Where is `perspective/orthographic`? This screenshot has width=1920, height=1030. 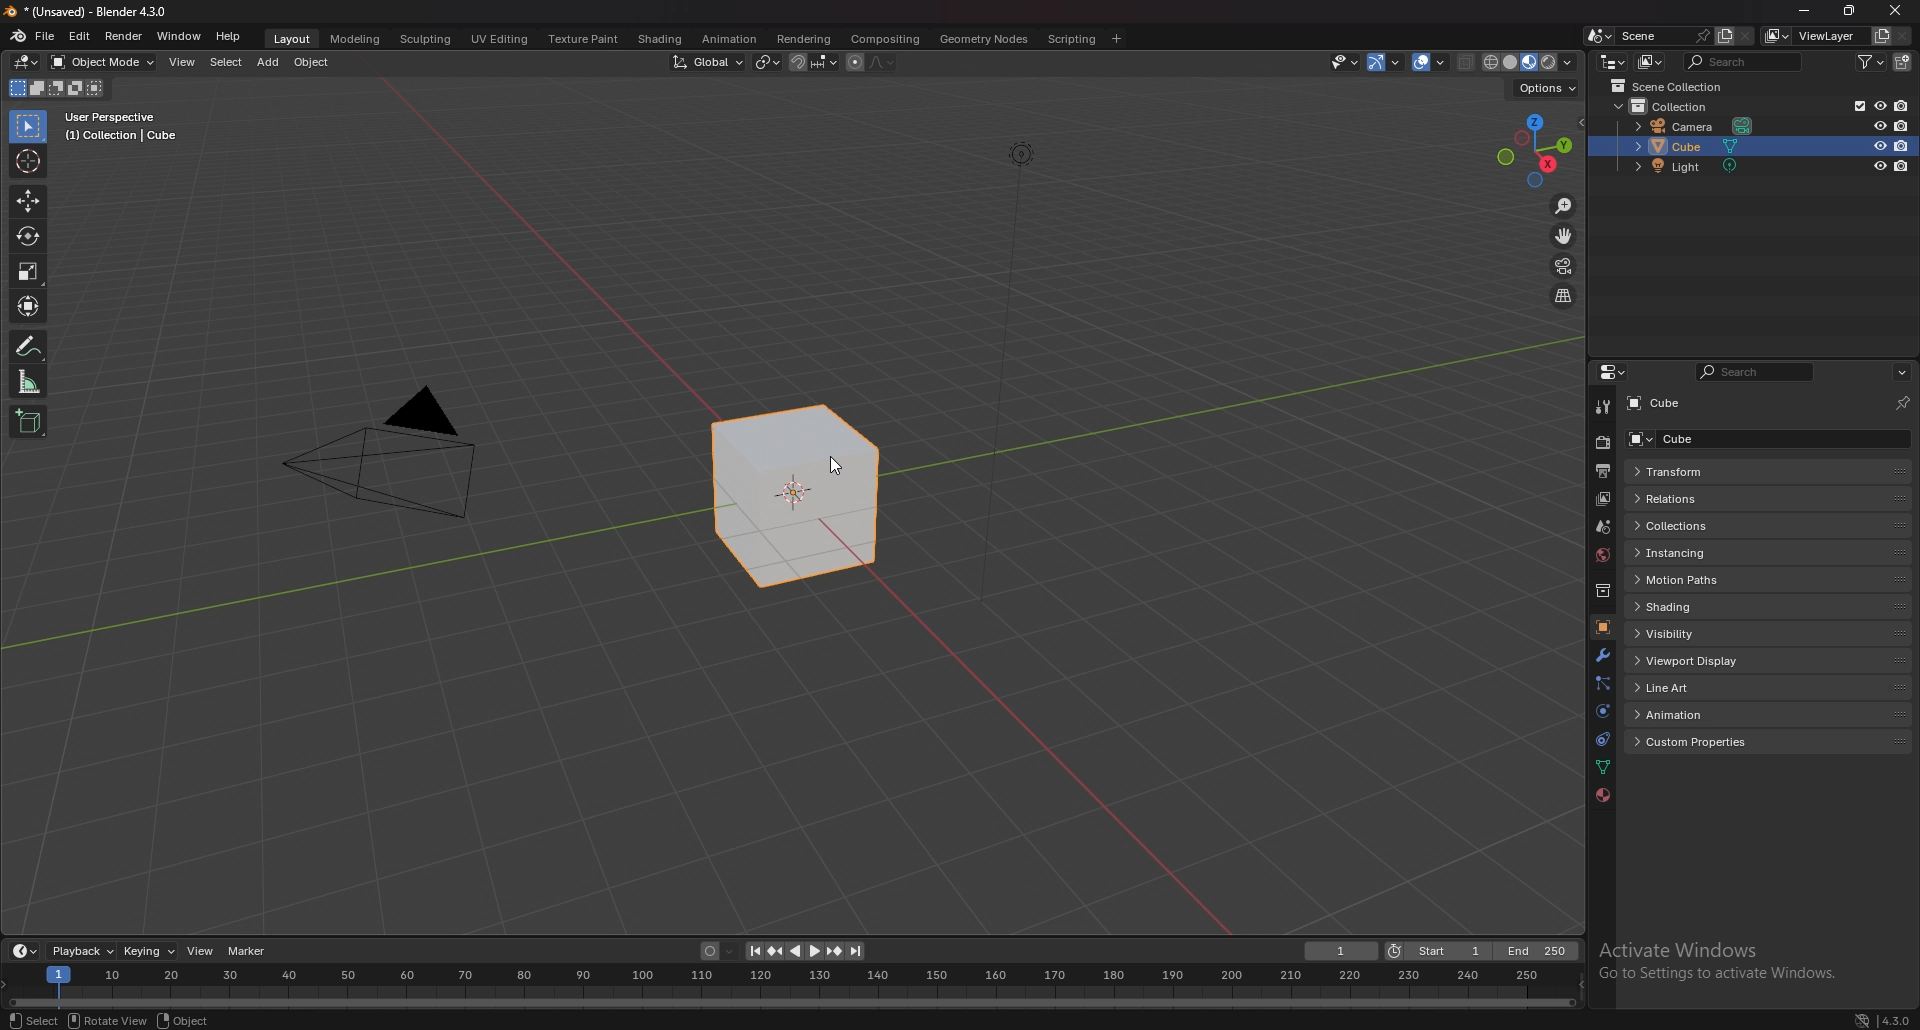 perspective/orthographic is located at coordinates (1564, 297).